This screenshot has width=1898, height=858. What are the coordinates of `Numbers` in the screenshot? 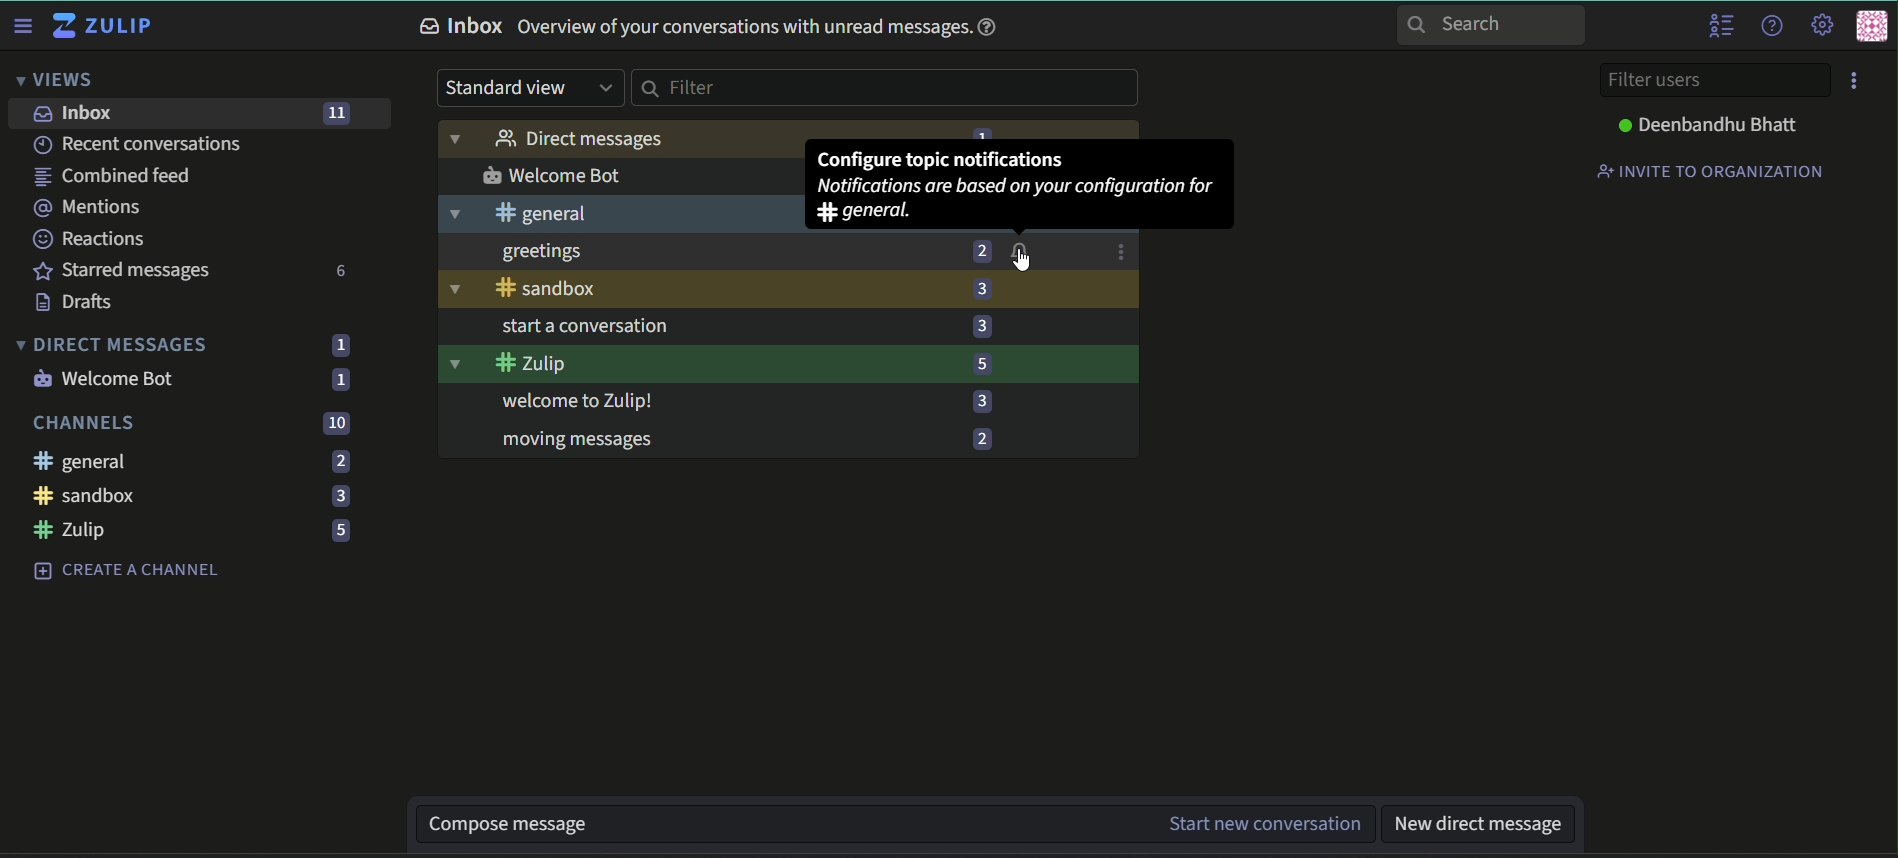 It's located at (335, 461).